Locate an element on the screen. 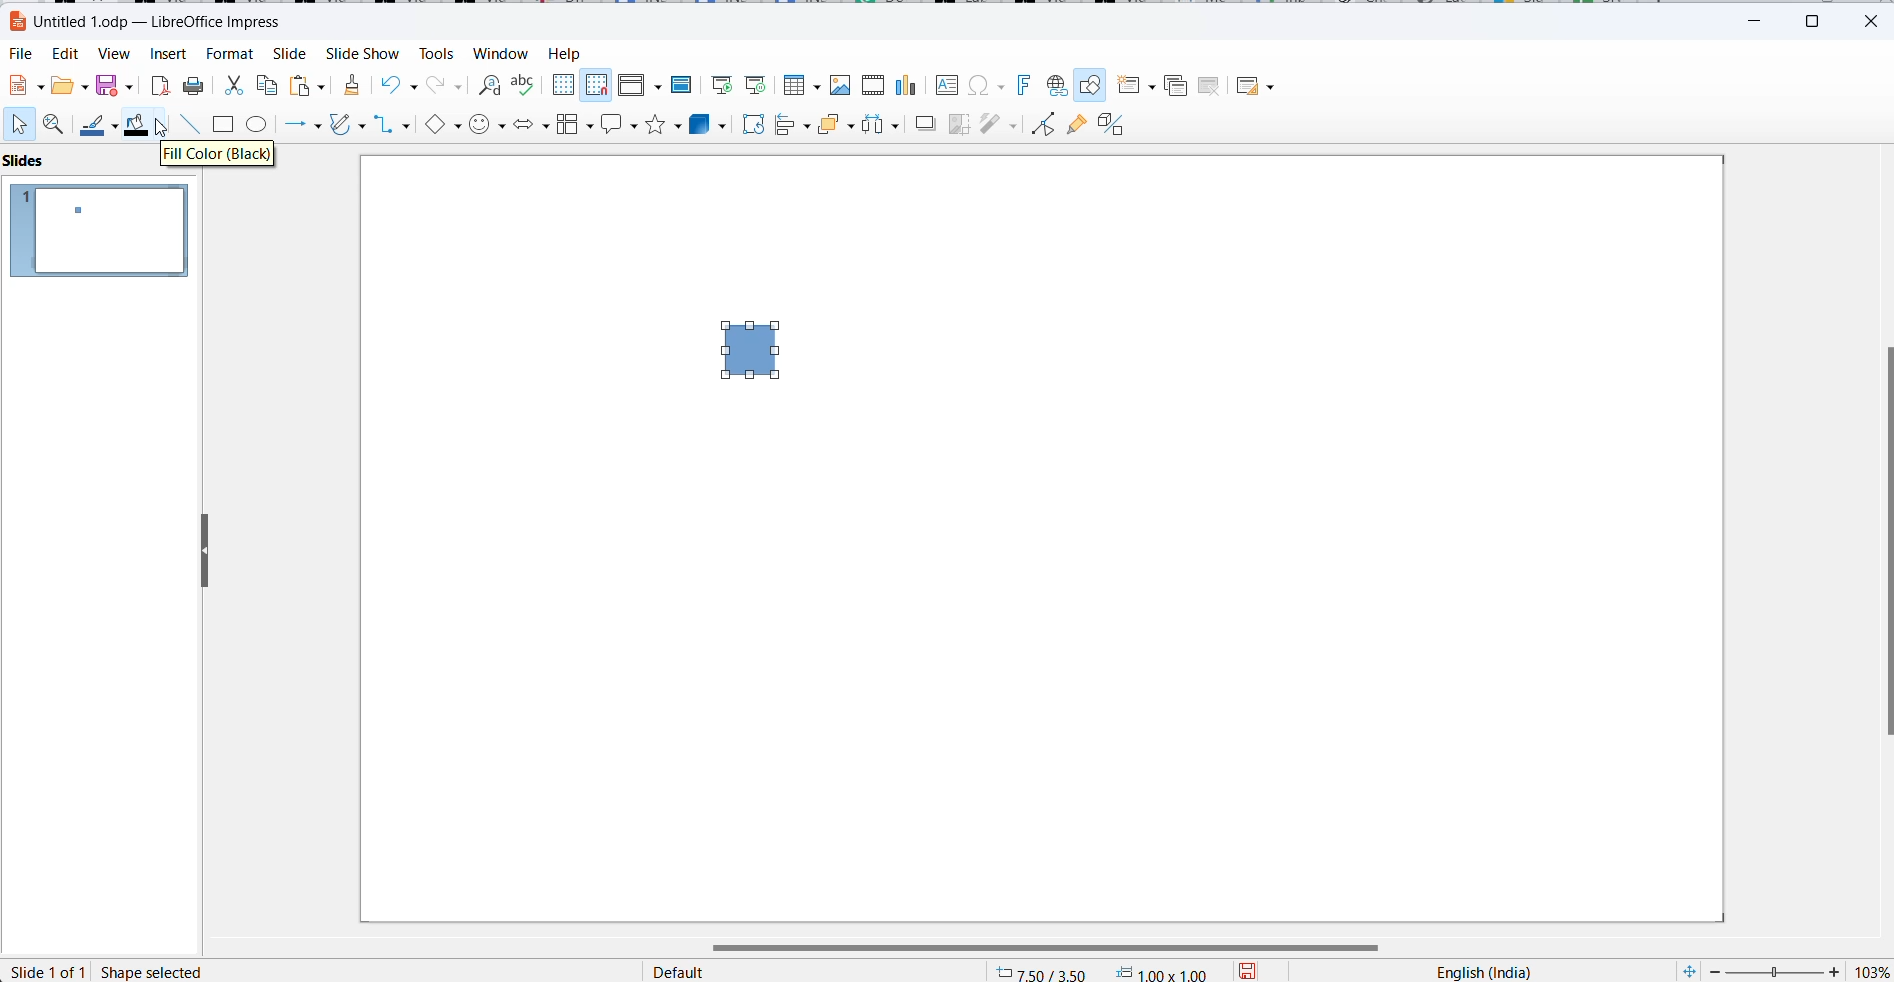  Display grid is located at coordinates (563, 83).